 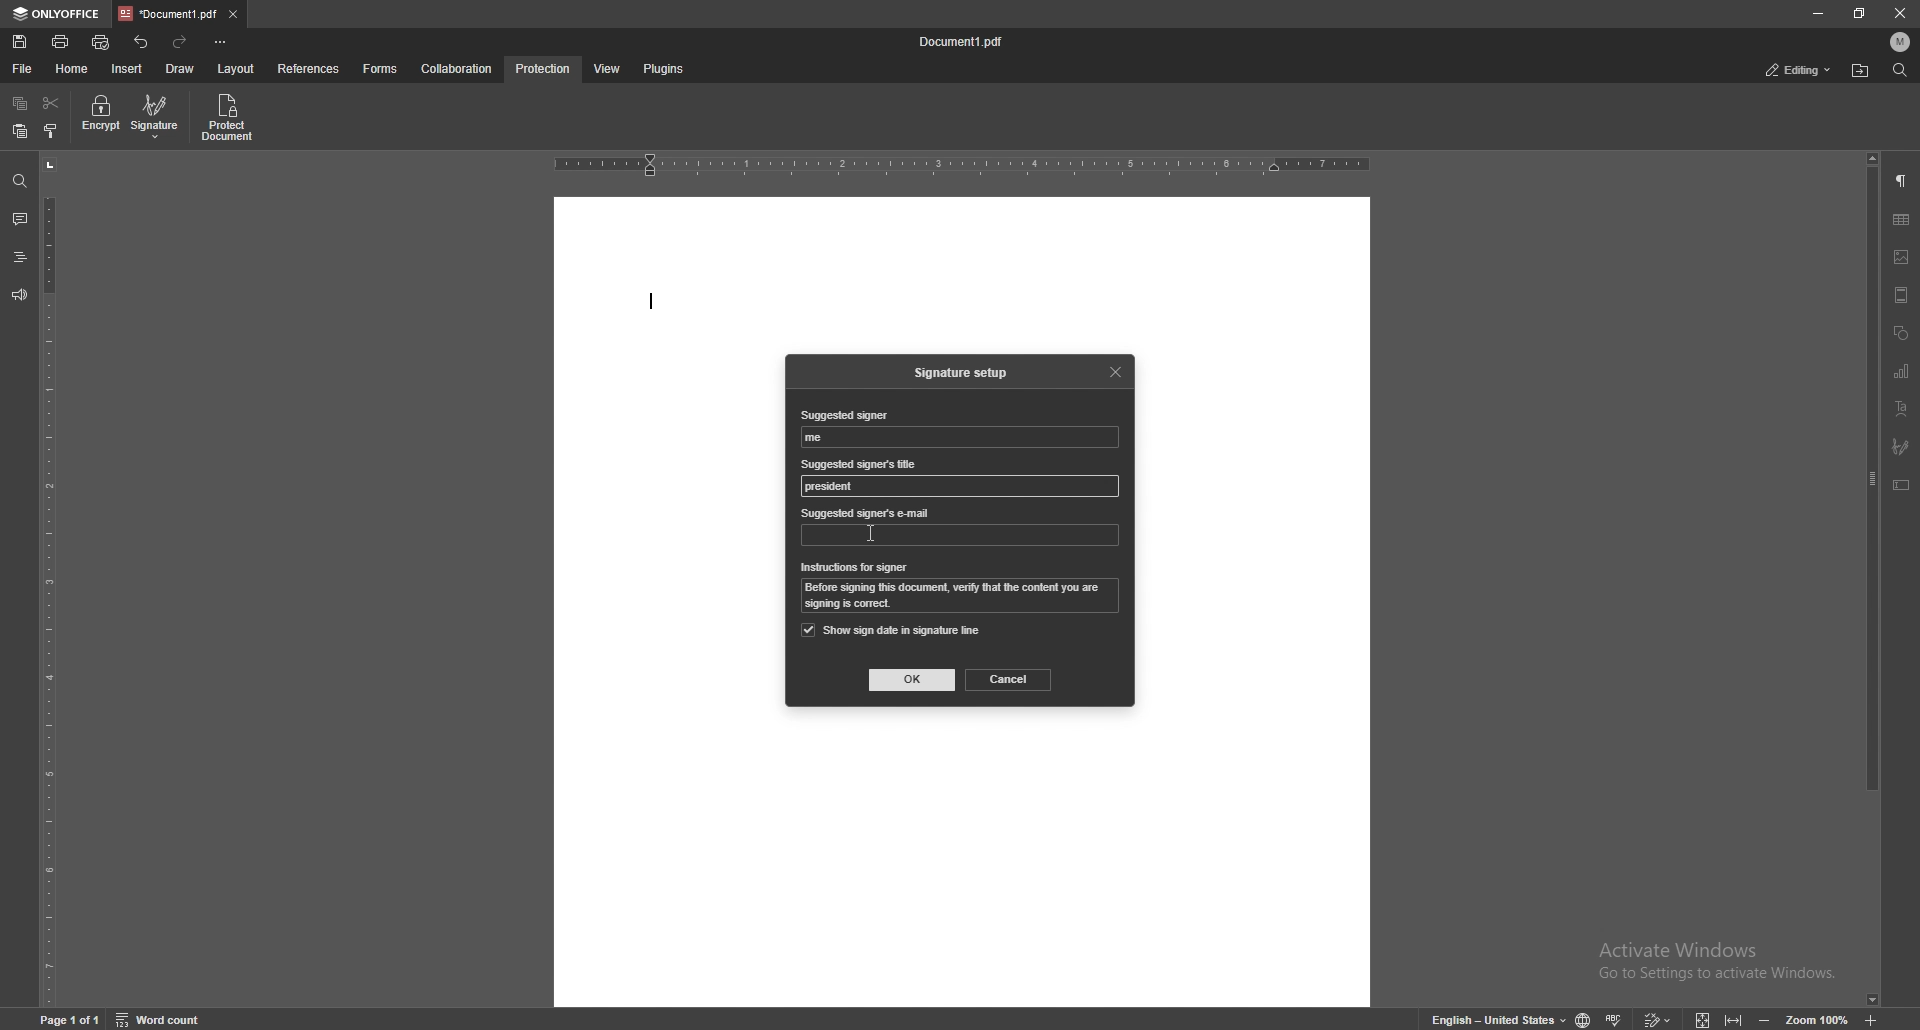 What do you see at coordinates (1616, 1015) in the screenshot?
I see `spell check` at bounding box center [1616, 1015].